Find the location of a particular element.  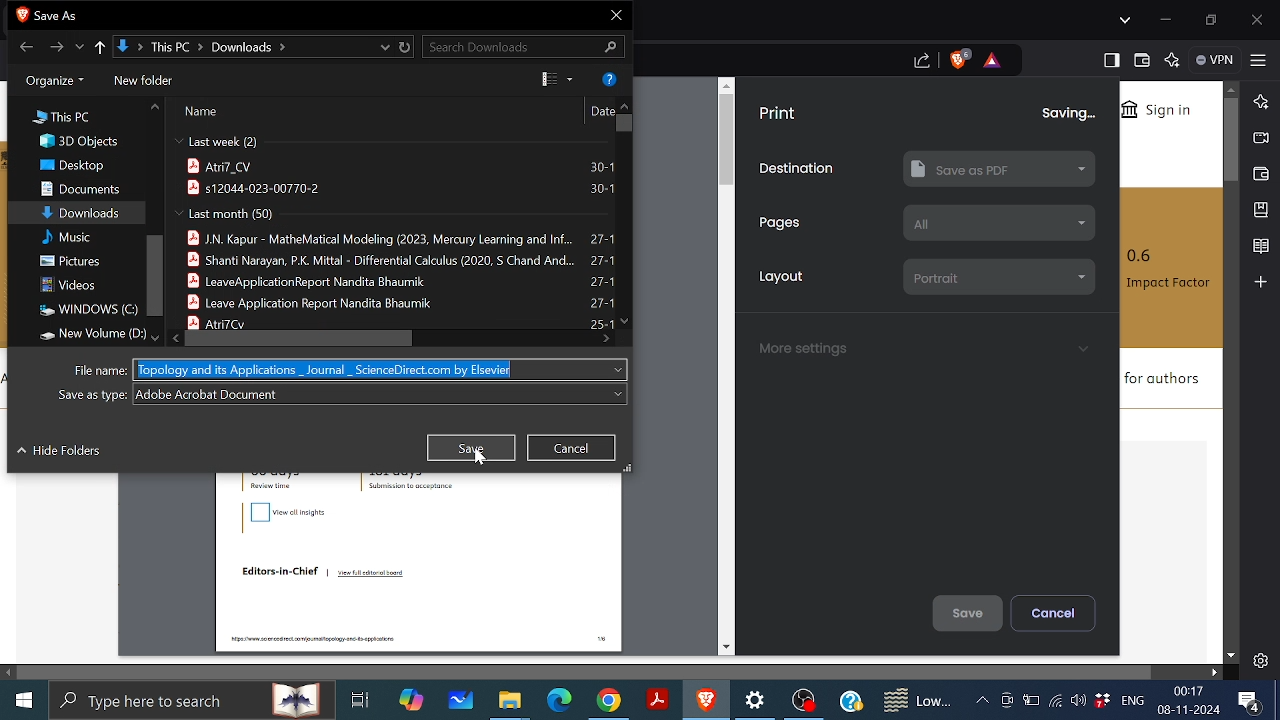

saving... is located at coordinates (1064, 114).